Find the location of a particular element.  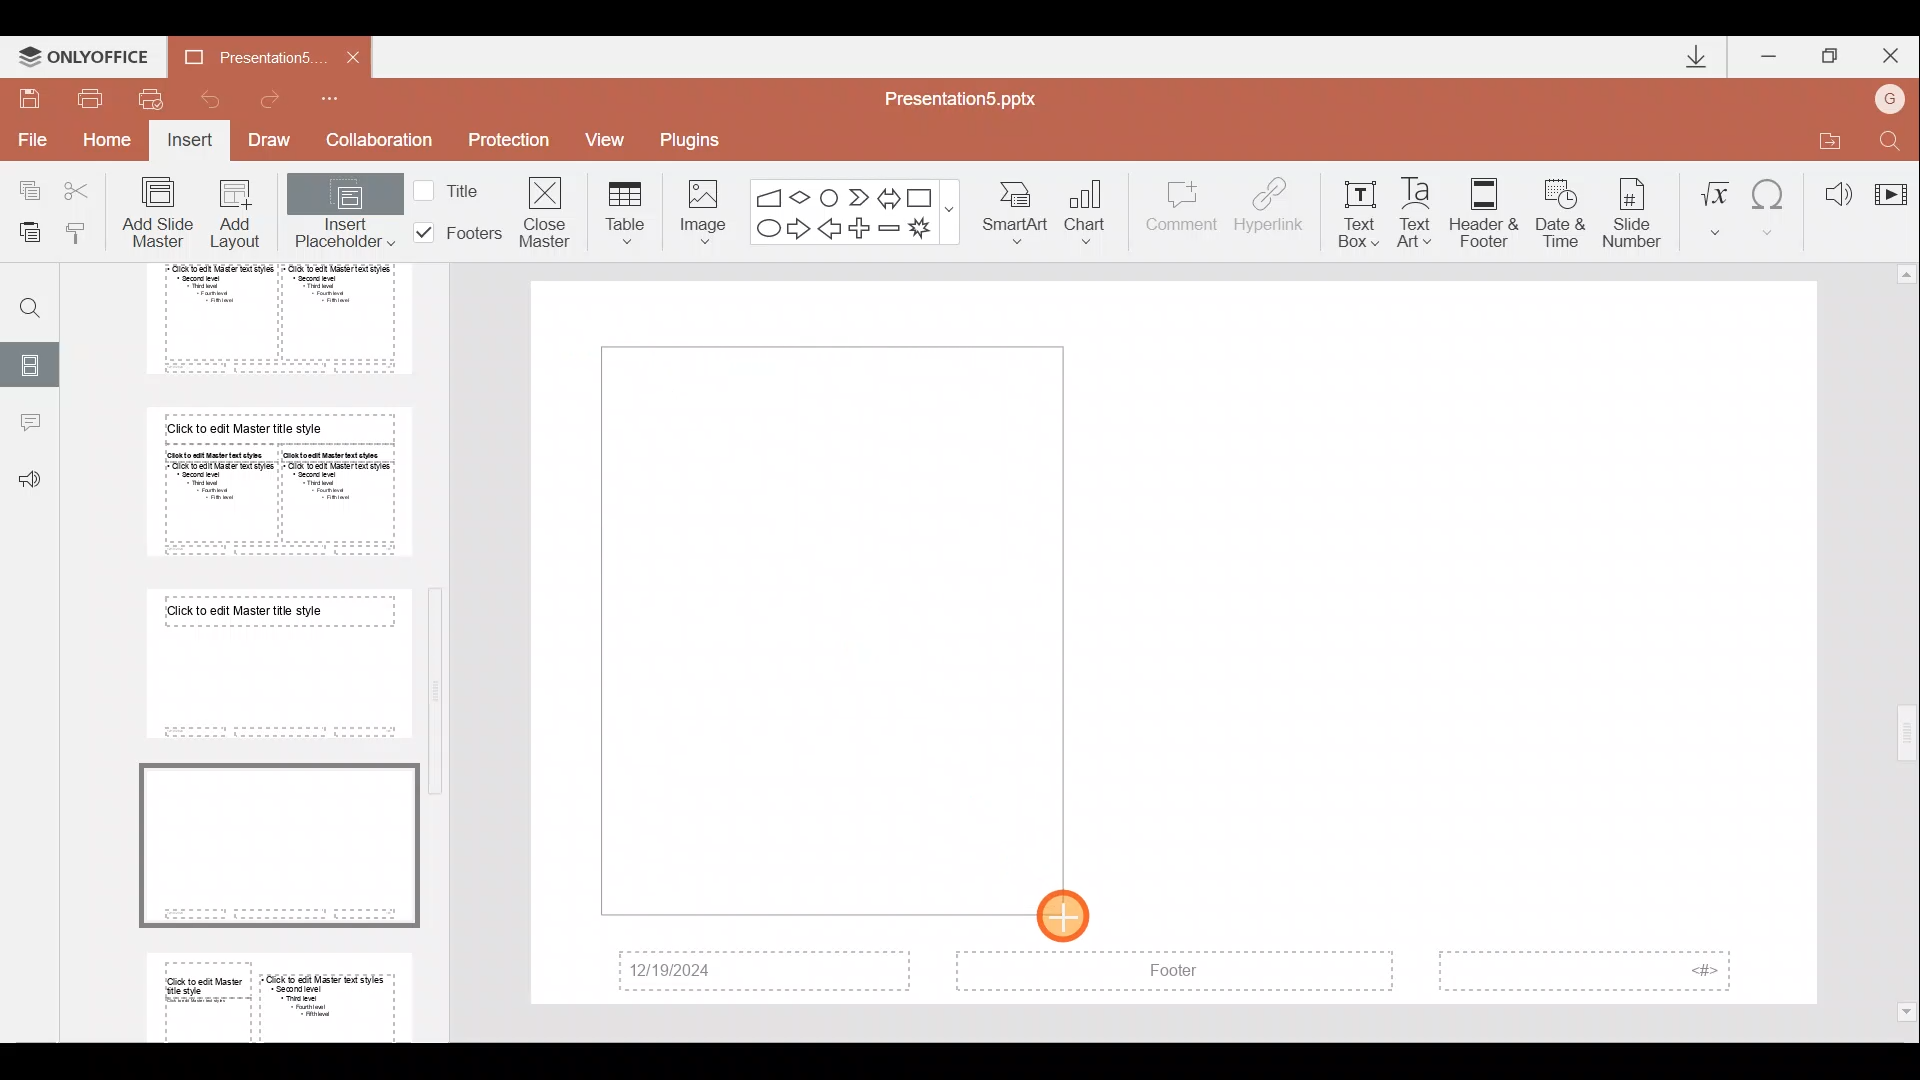

Close document is located at coordinates (347, 56).